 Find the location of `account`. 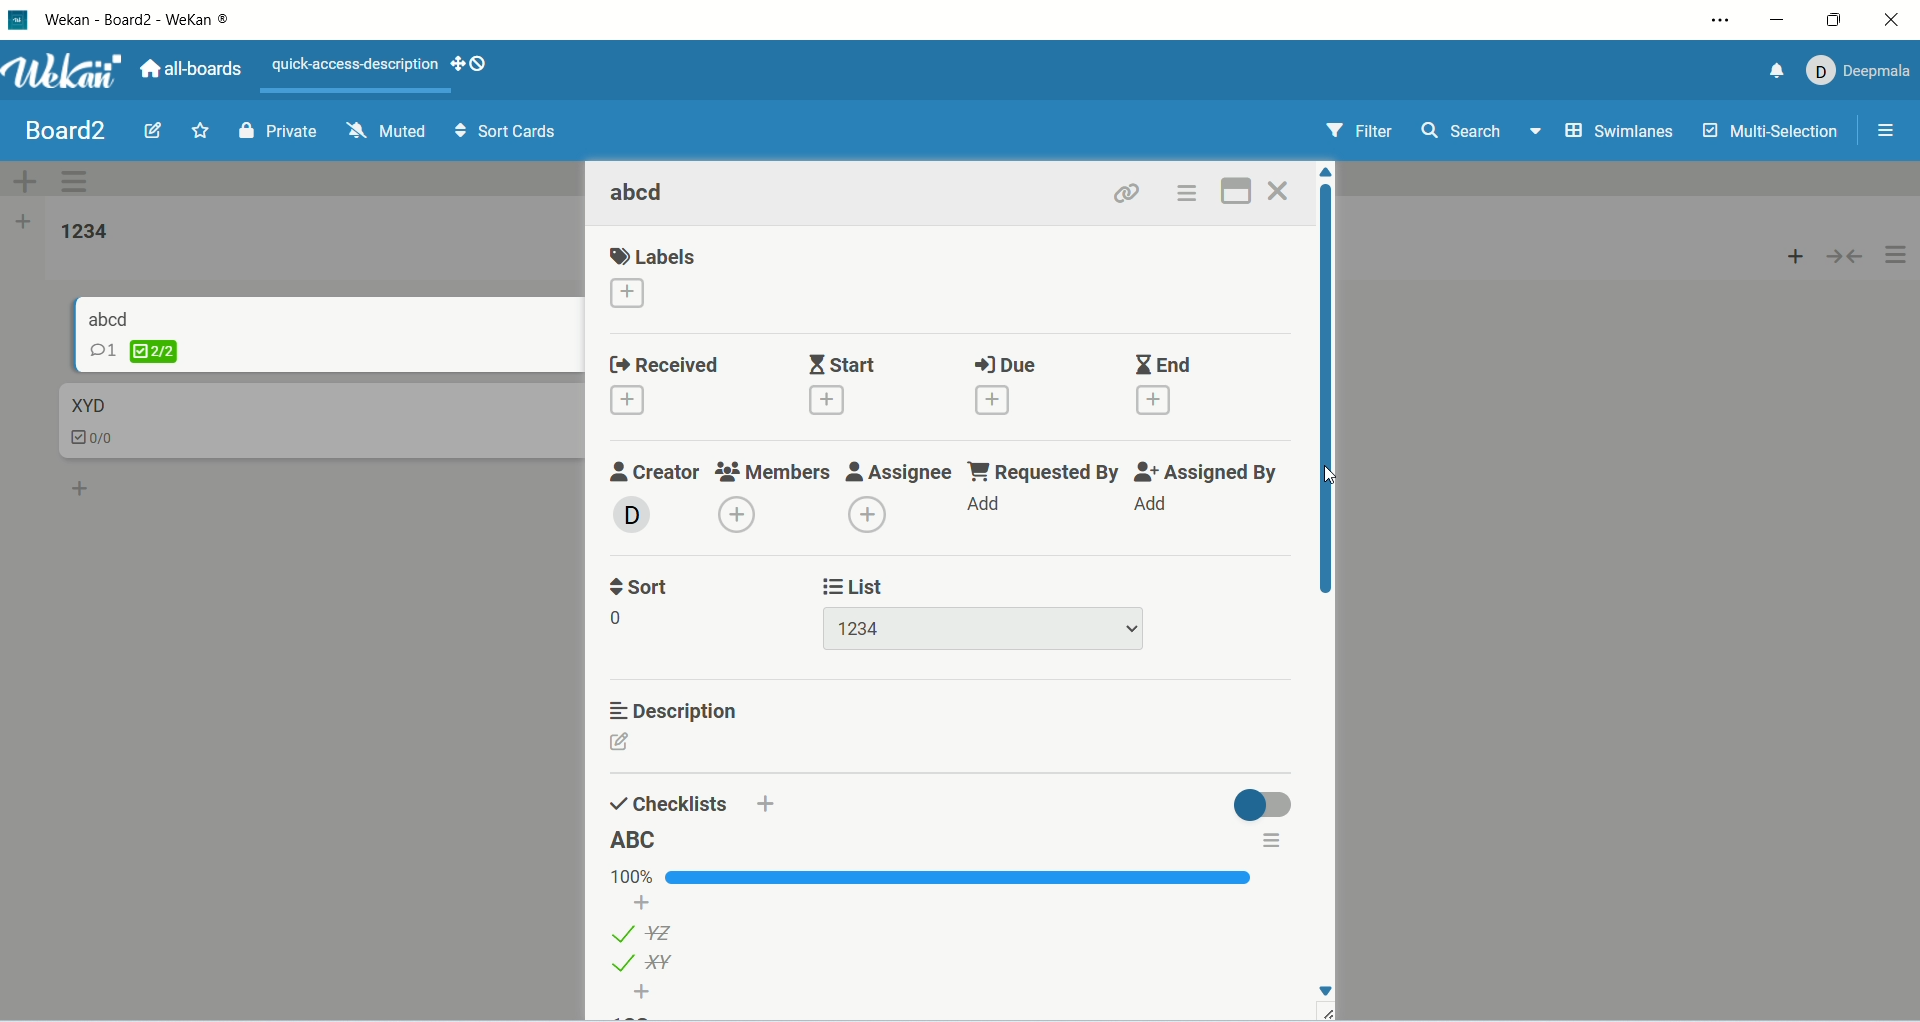

account is located at coordinates (1859, 71).